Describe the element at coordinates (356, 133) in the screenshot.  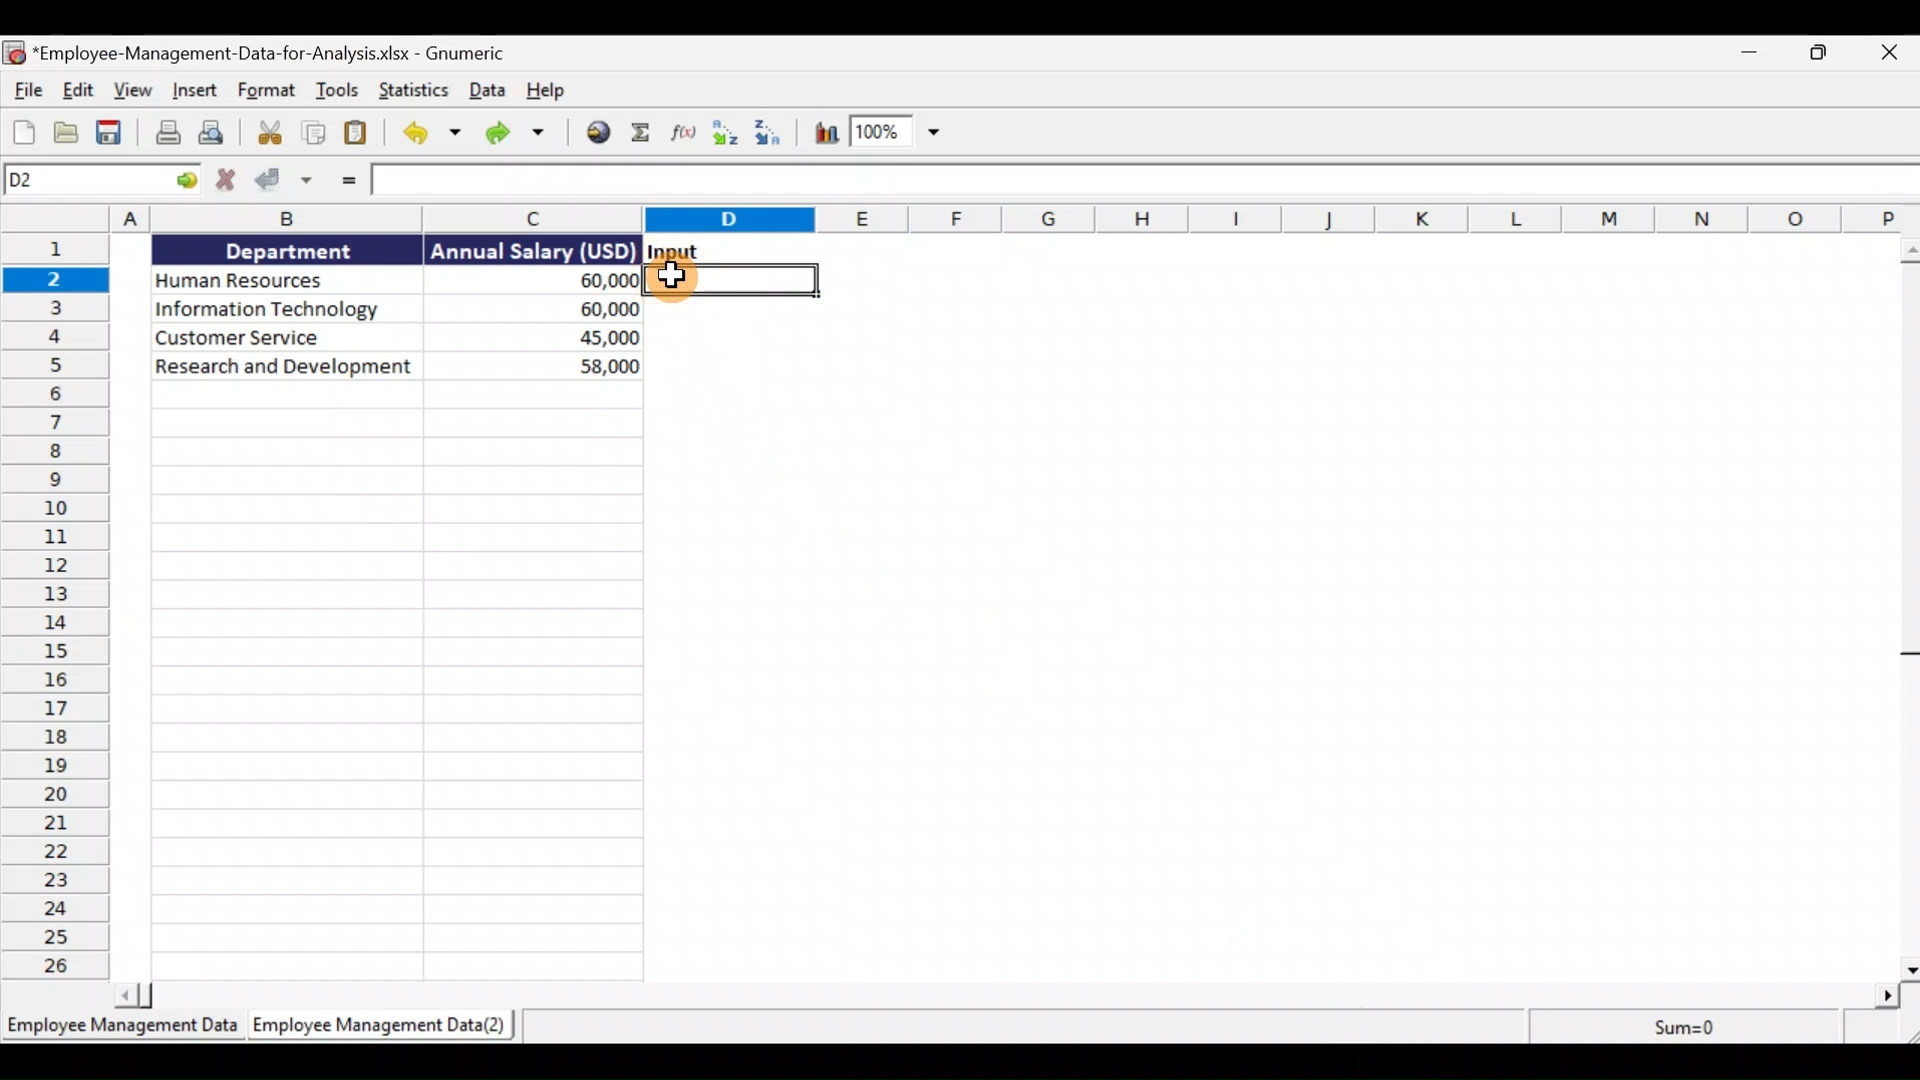
I see `Paste clipboard` at that location.